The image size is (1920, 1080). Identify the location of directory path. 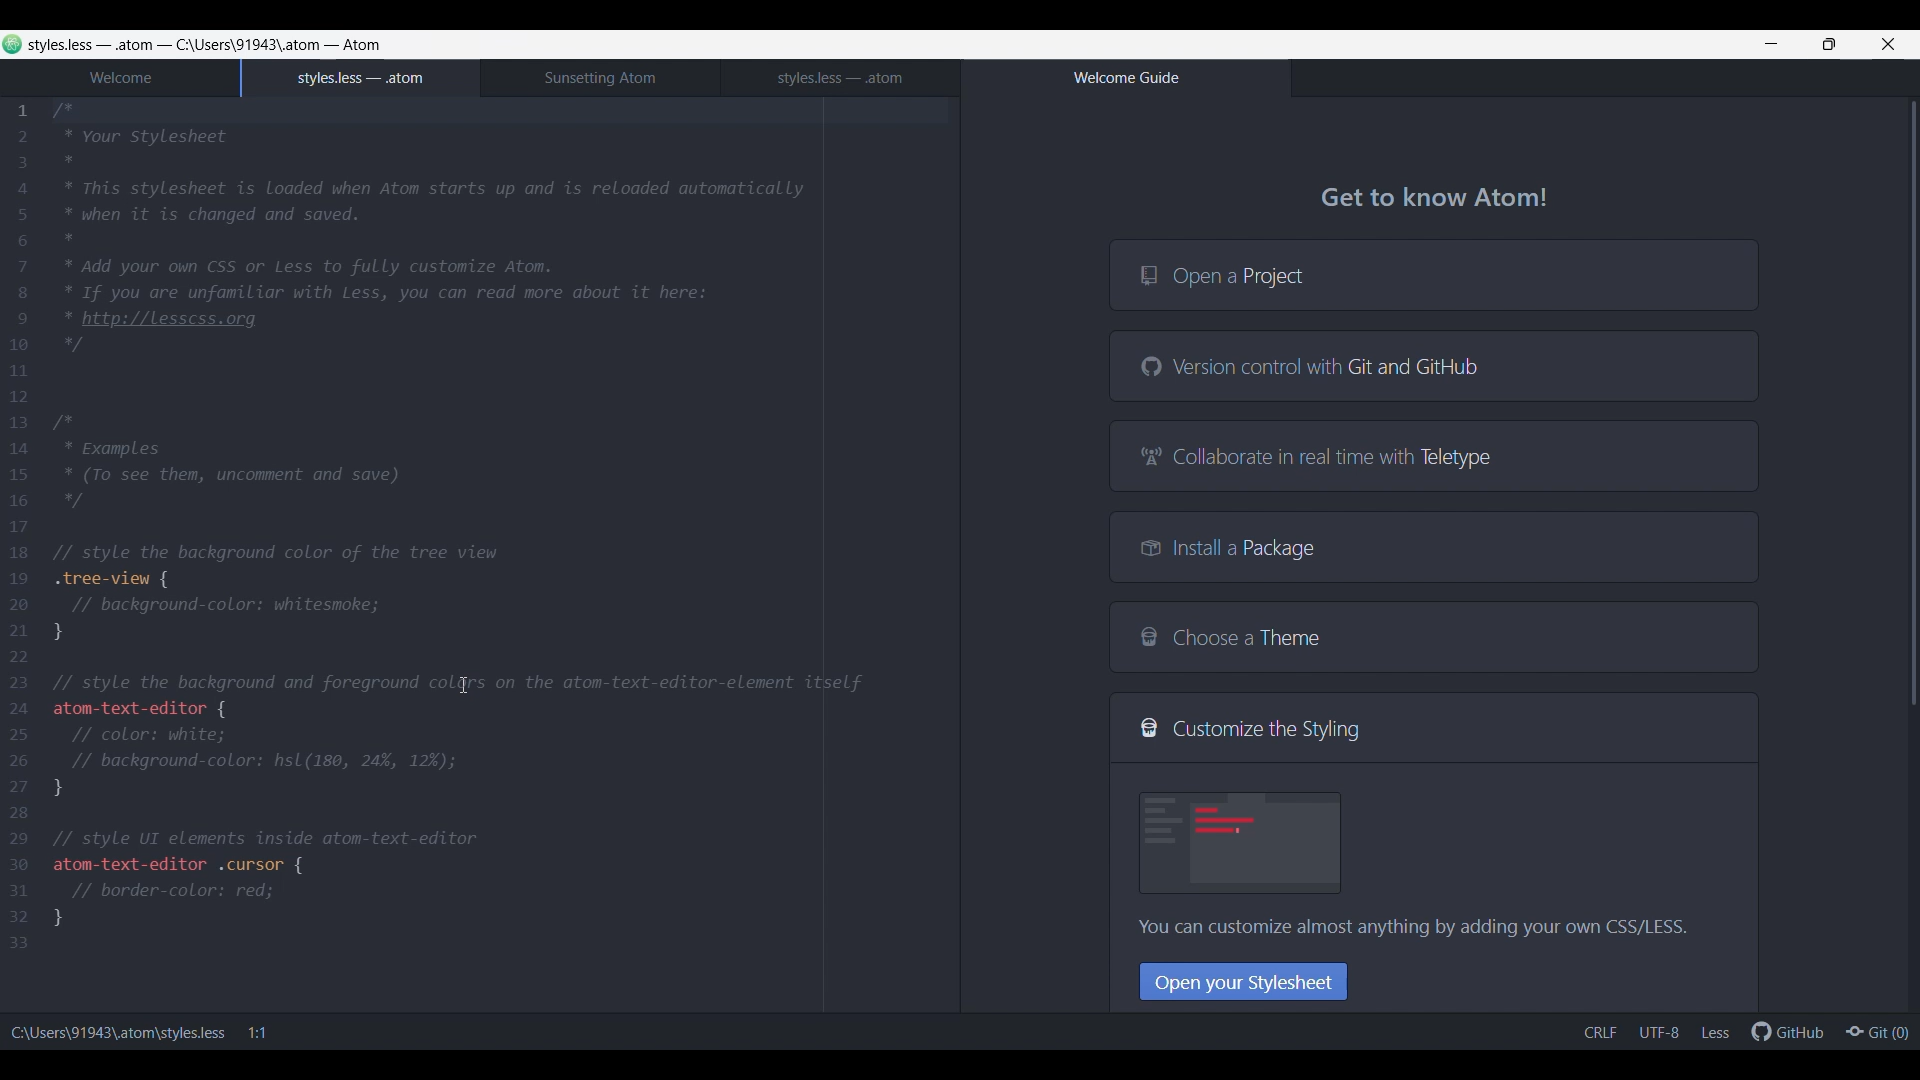
(249, 45).